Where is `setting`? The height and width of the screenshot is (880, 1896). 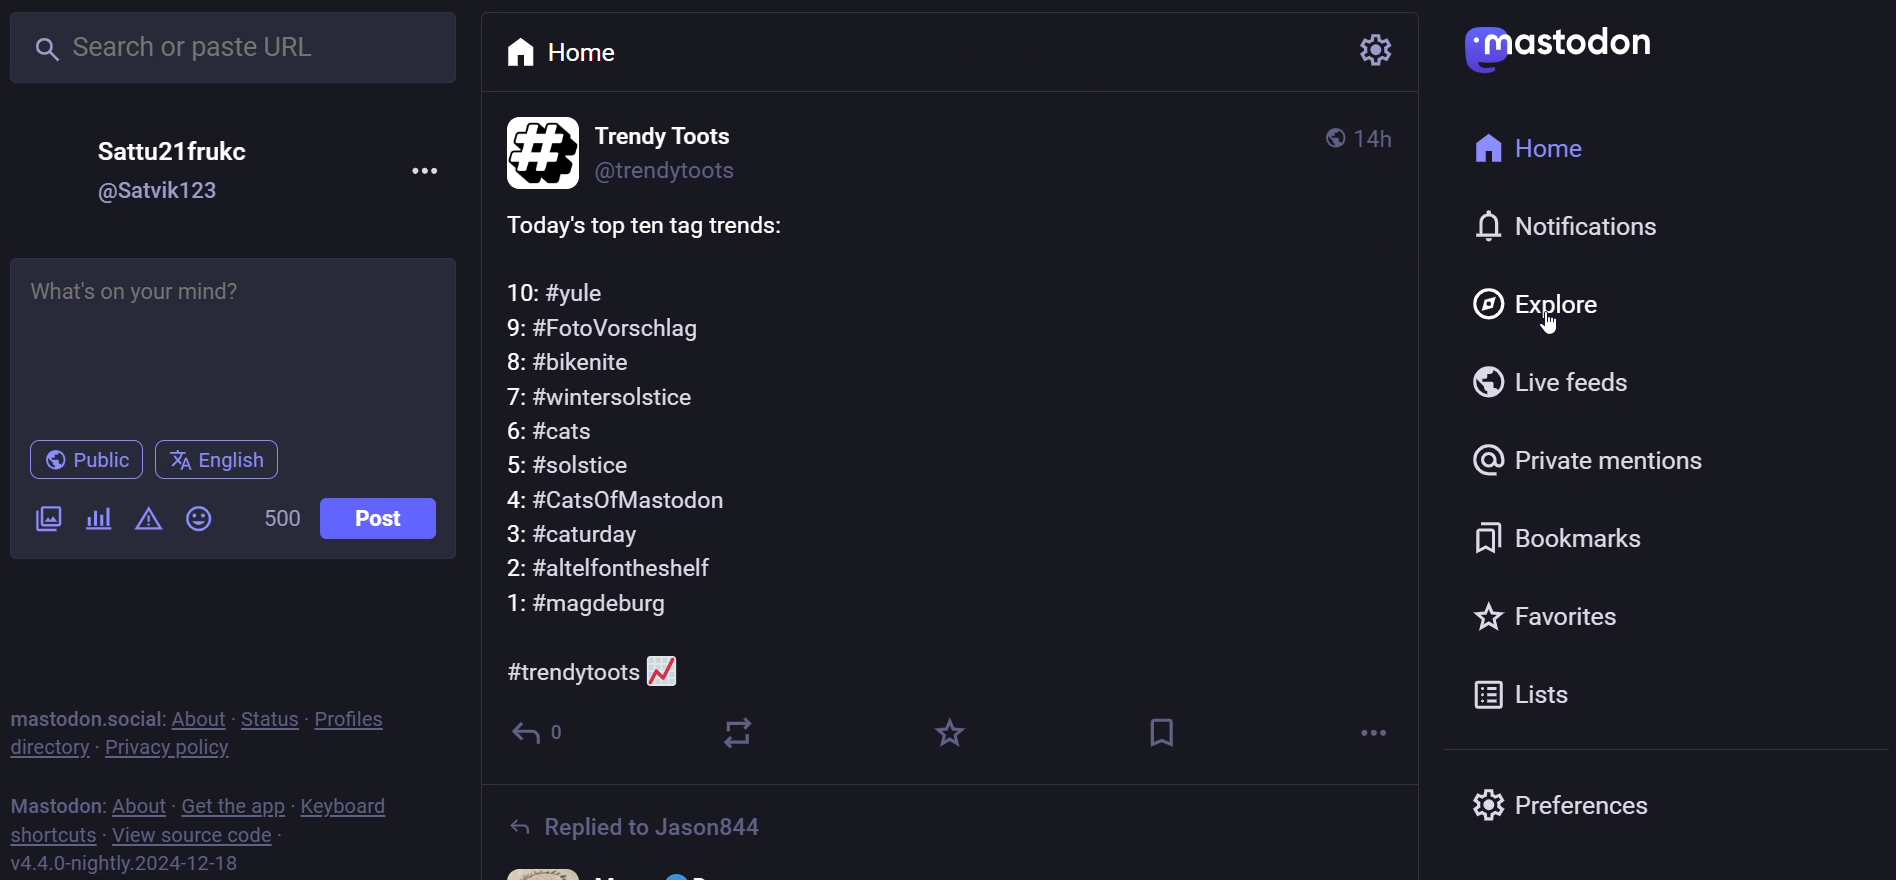
setting is located at coordinates (1376, 51).